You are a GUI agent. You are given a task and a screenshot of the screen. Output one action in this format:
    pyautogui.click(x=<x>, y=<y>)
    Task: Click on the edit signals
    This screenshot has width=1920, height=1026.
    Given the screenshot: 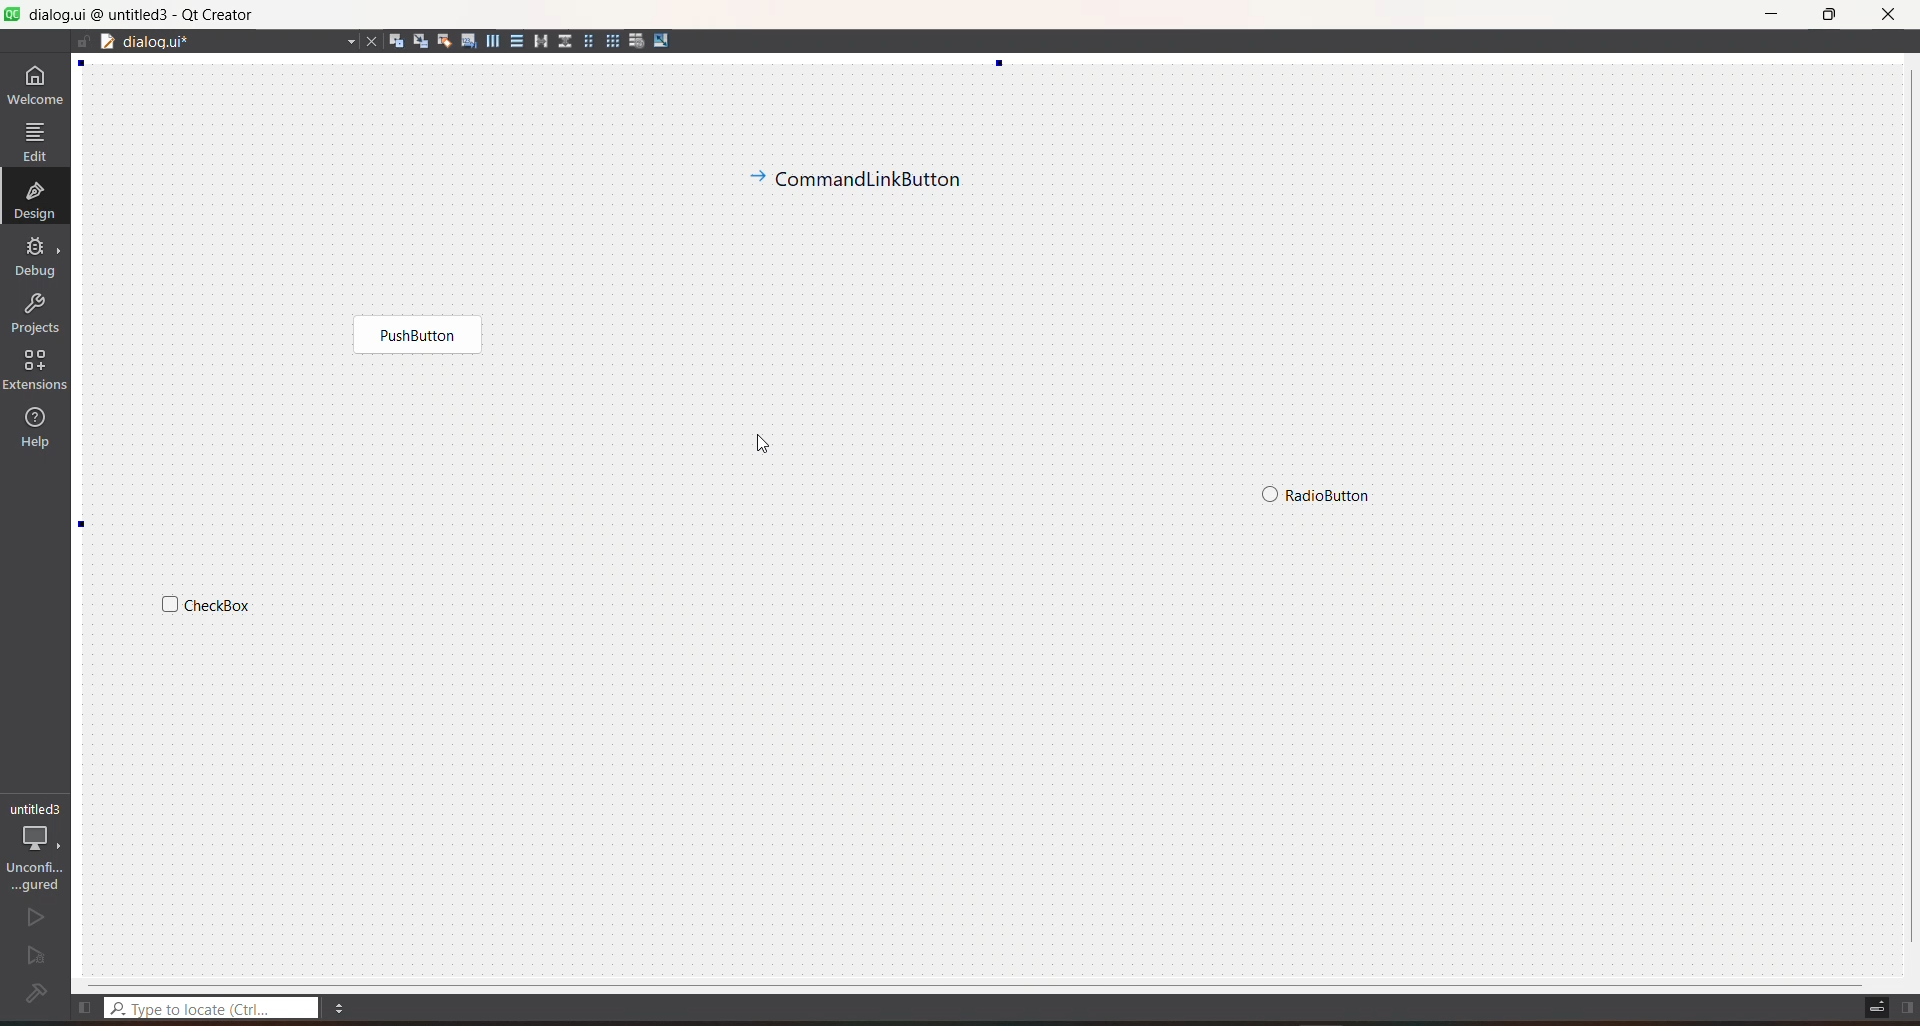 What is the action you would take?
    pyautogui.click(x=418, y=40)
    